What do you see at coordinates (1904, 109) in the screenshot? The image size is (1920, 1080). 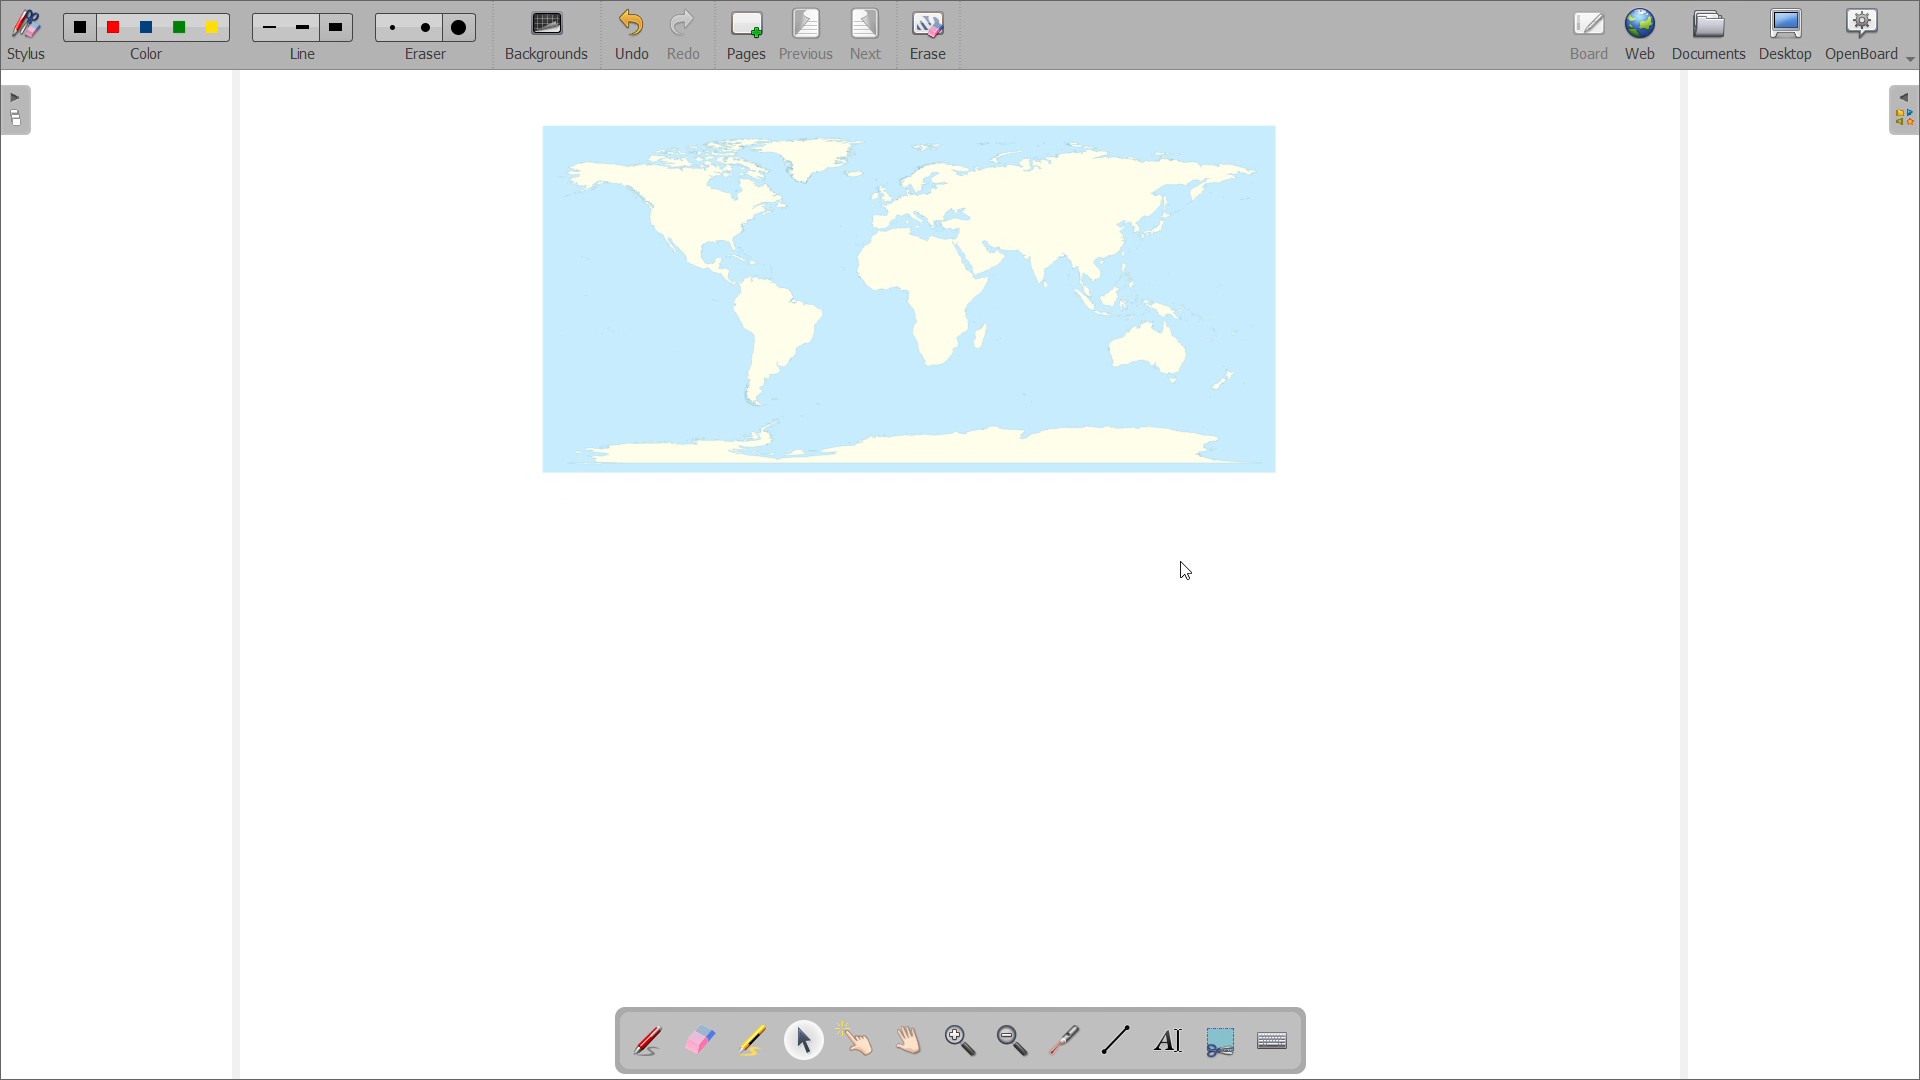 I see `open folder view` at bounding box center [1904, 109].